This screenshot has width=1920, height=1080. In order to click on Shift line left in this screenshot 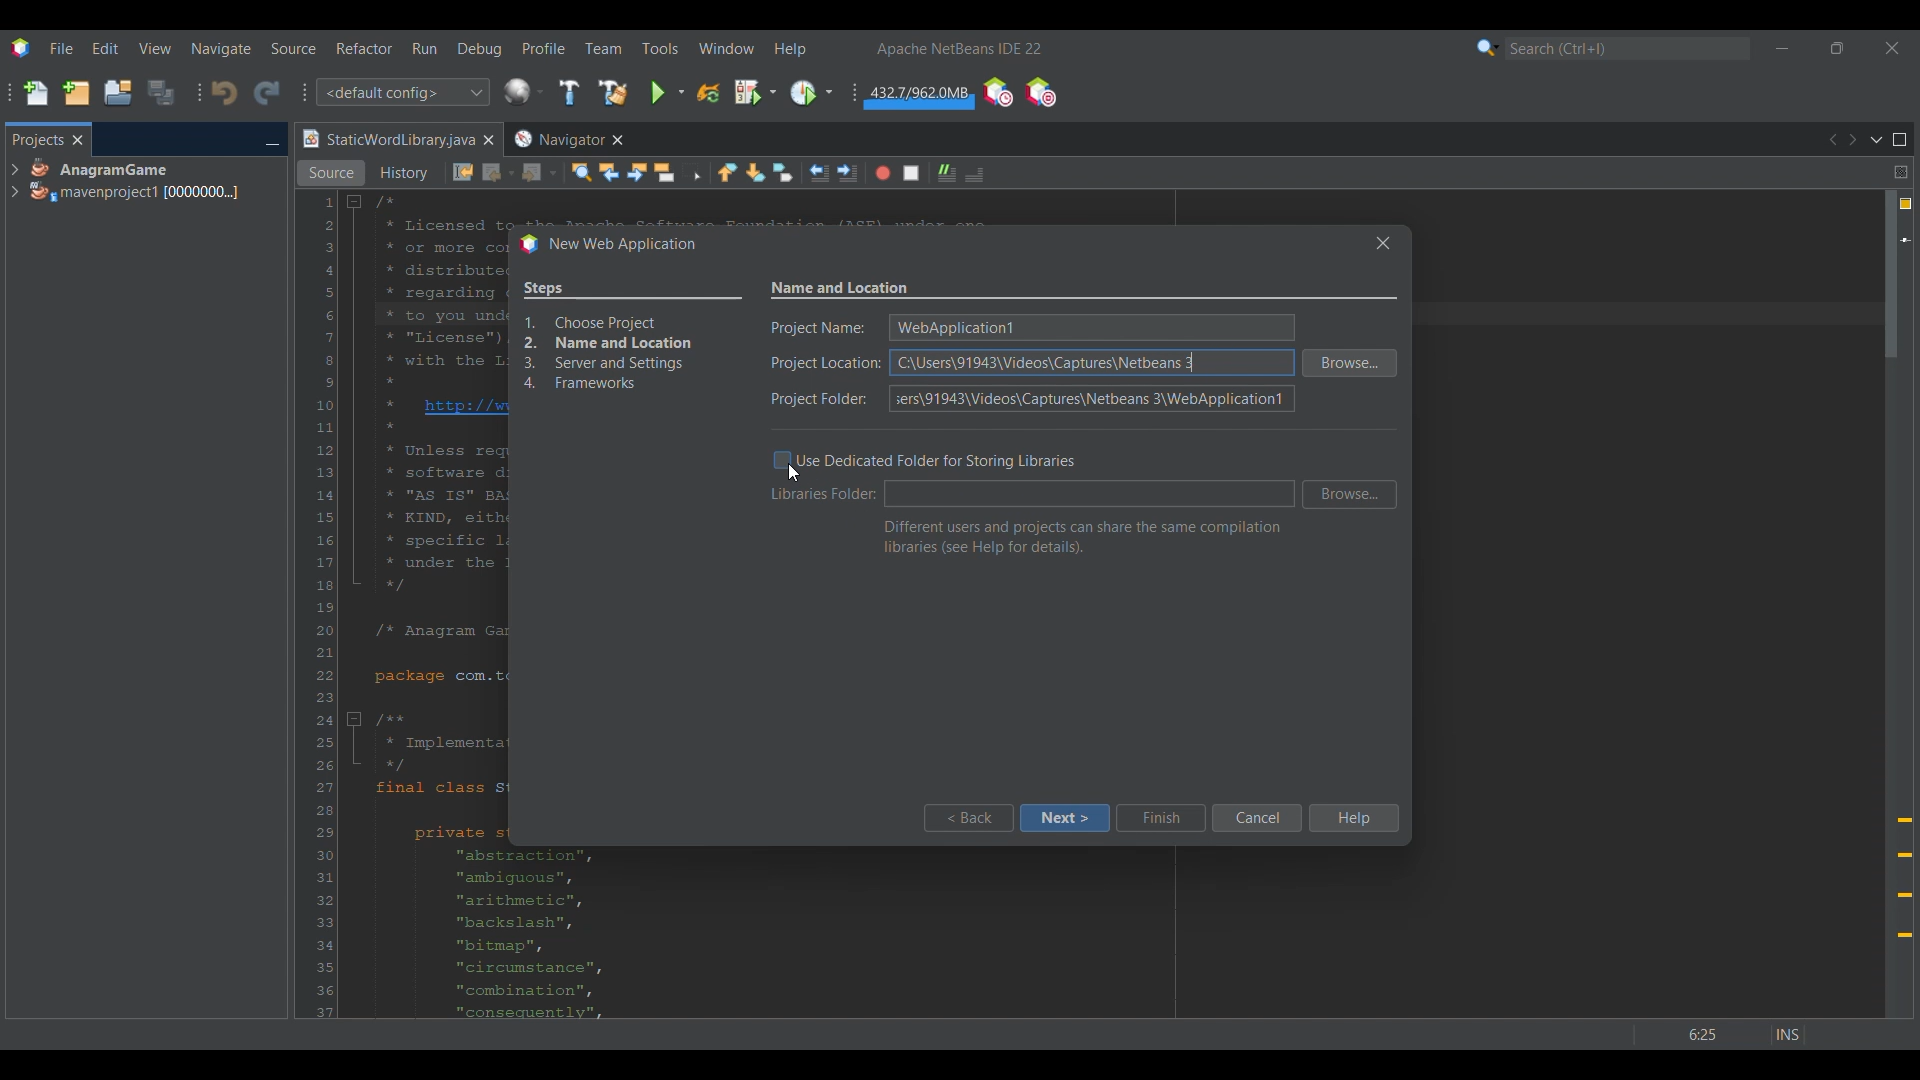, I will do `click(819, 173)`.